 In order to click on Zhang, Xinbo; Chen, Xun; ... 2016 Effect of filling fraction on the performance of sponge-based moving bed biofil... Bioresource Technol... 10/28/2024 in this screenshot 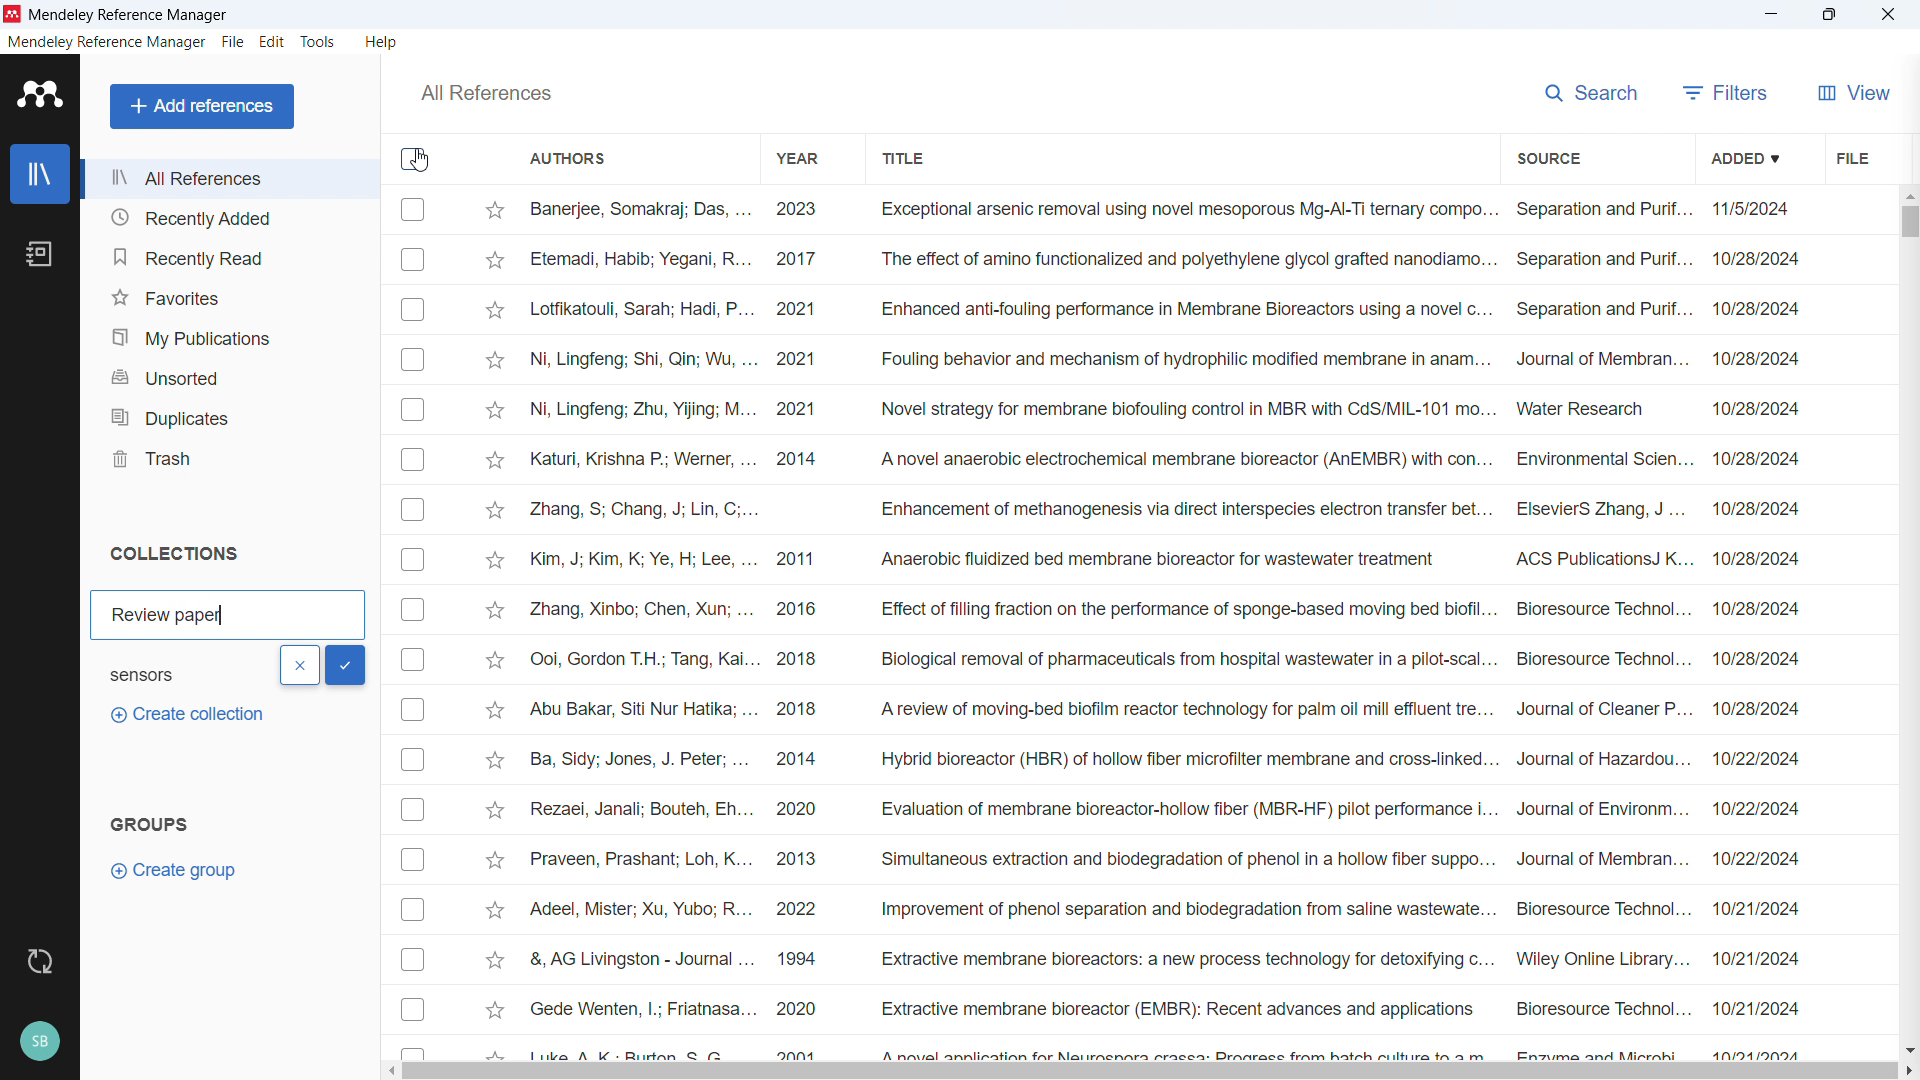, I will do `click(1165, 608)`.